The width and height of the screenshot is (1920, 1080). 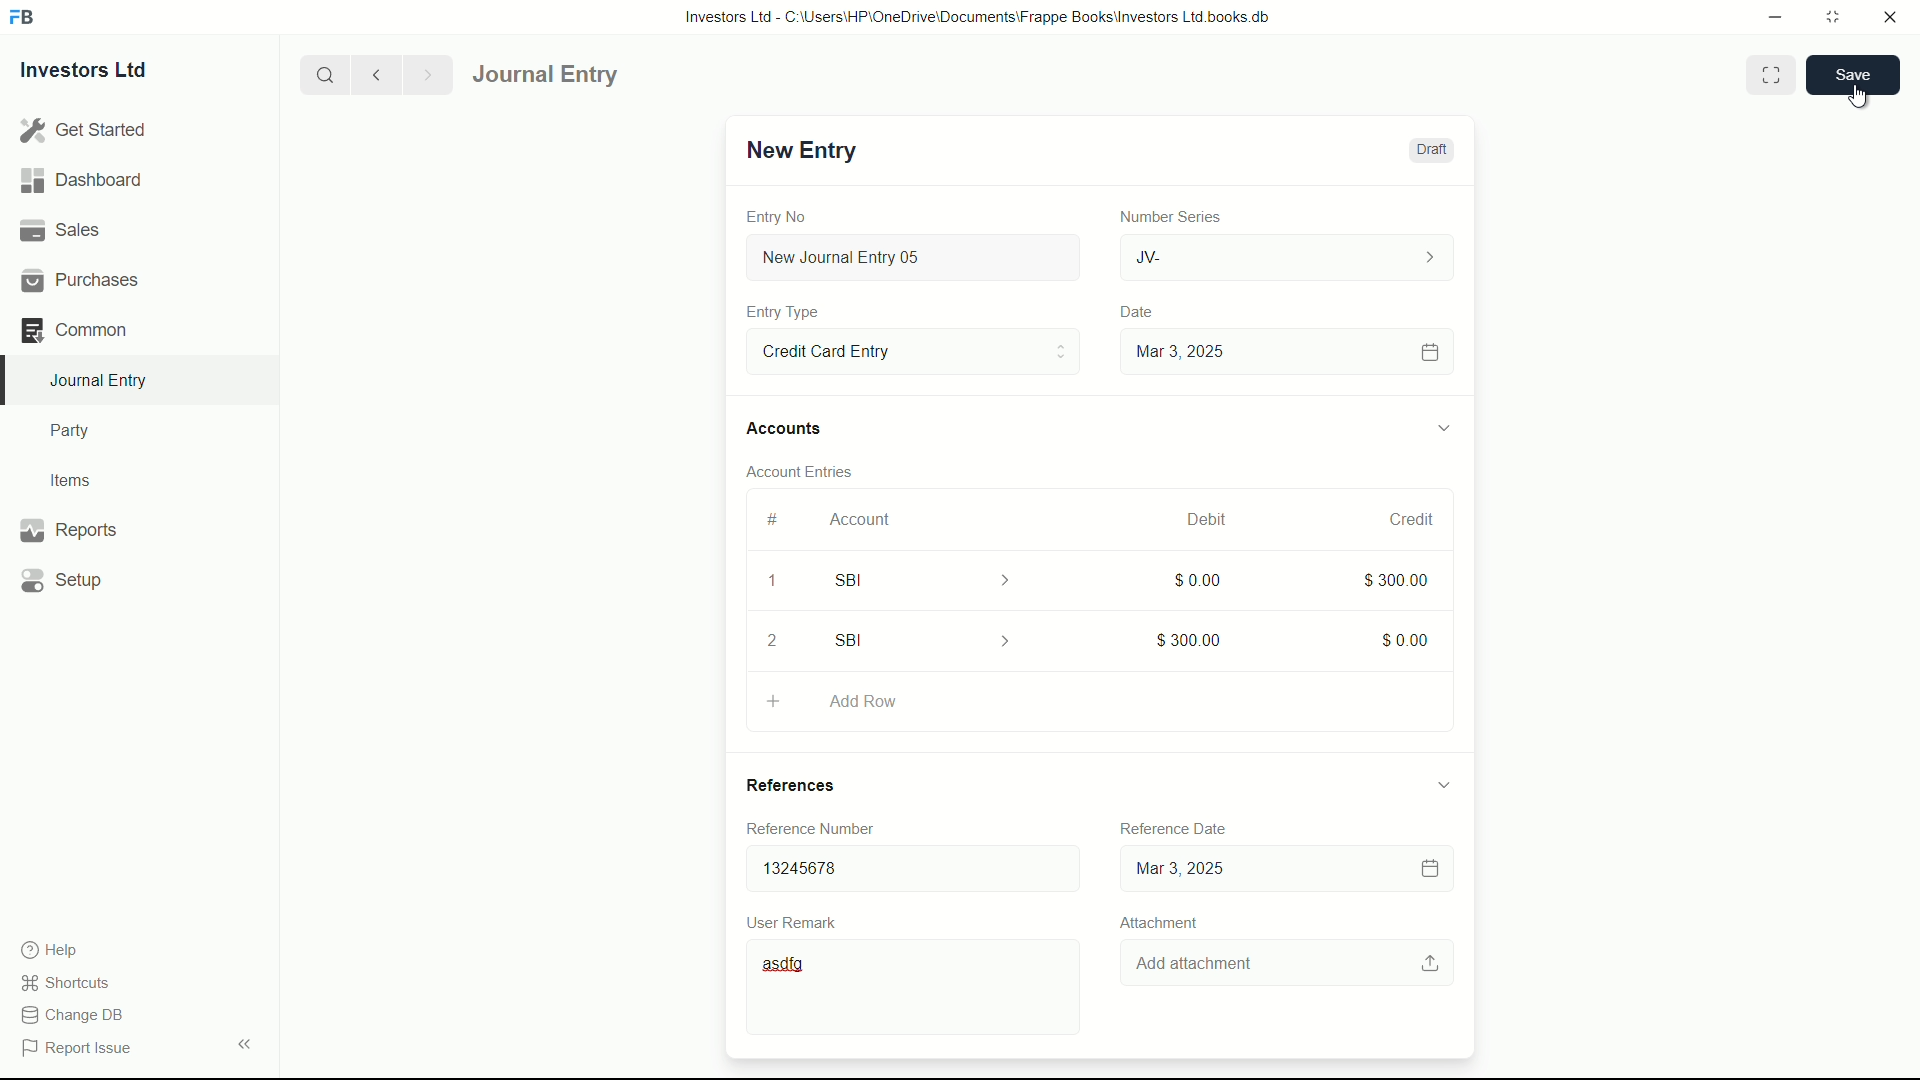 What do you see at coordinates (798, 150) in the screenshot?
I see `New Entry` at bounding box center [798, 150].